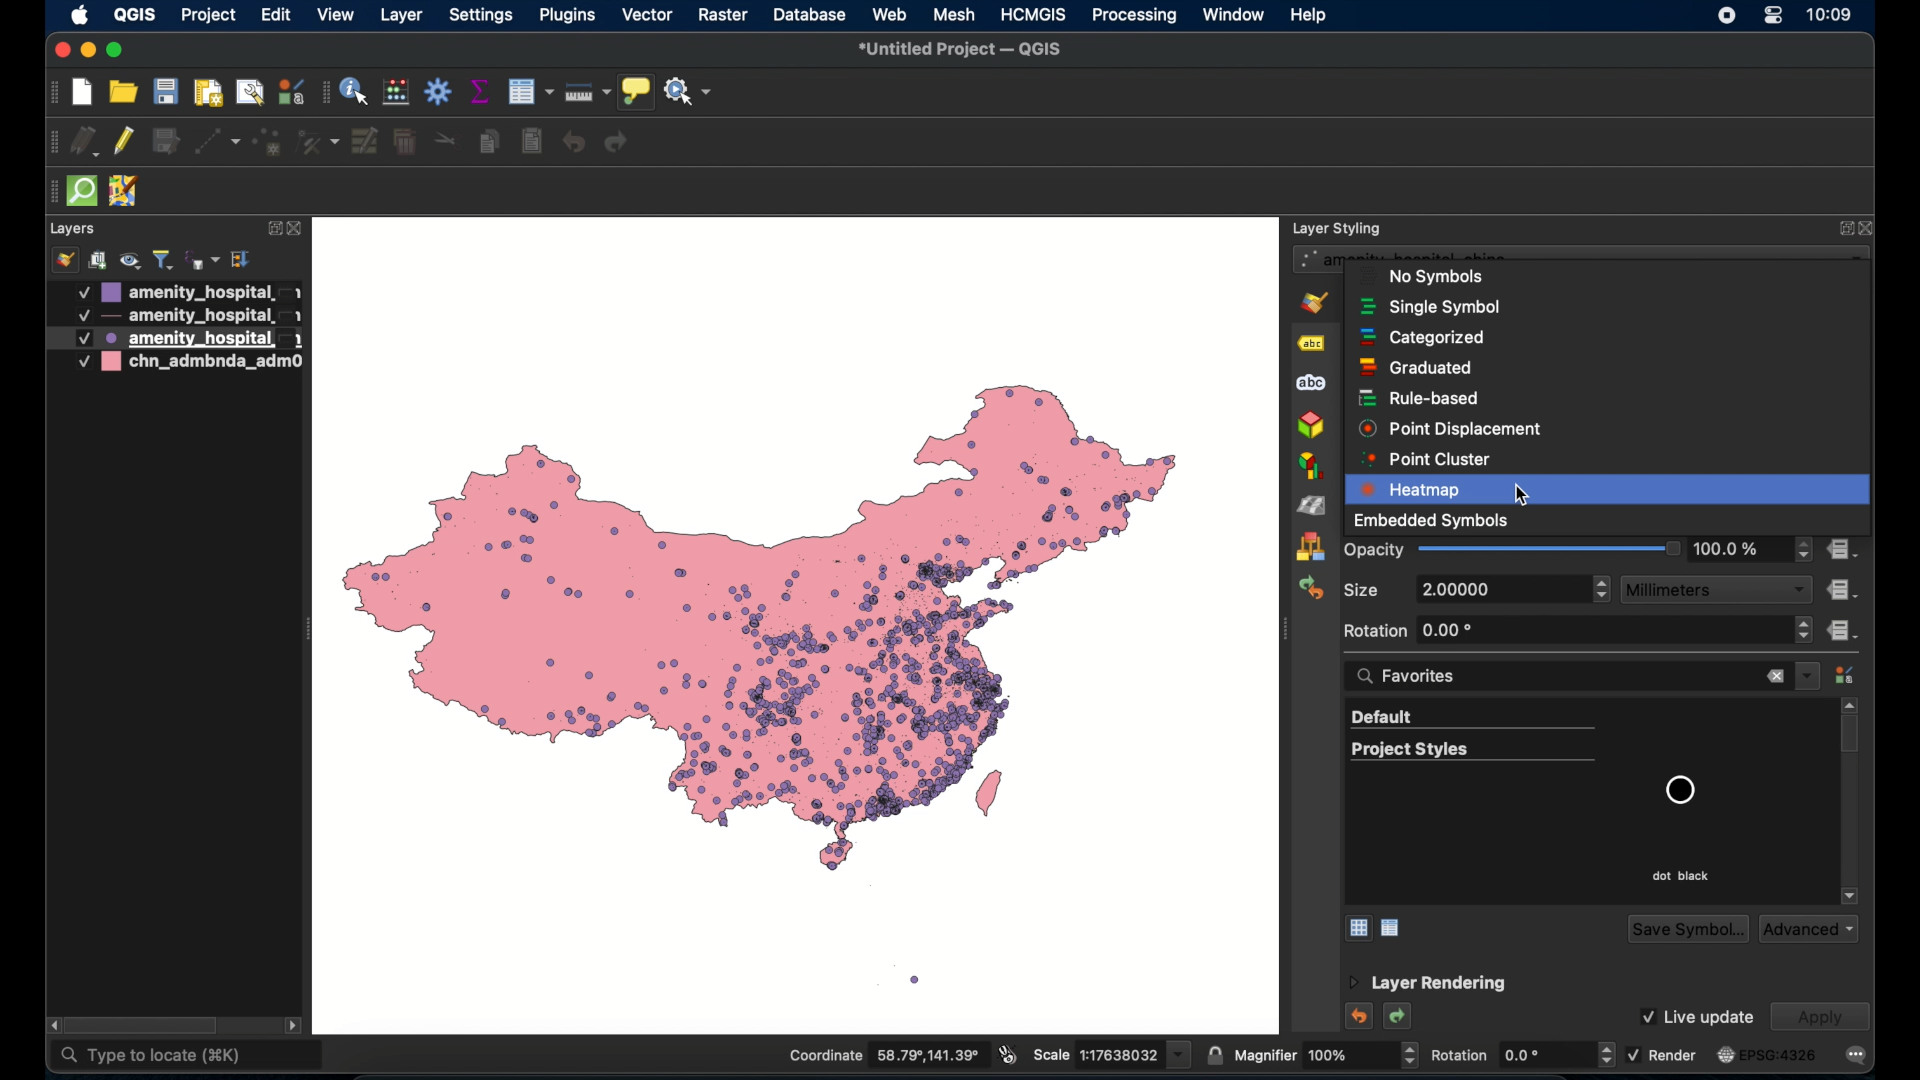 This screenshot has width=1920, height=1080. Describe the element at coordinates (954, 14) in the screenshot. I see `mesh` at that location.